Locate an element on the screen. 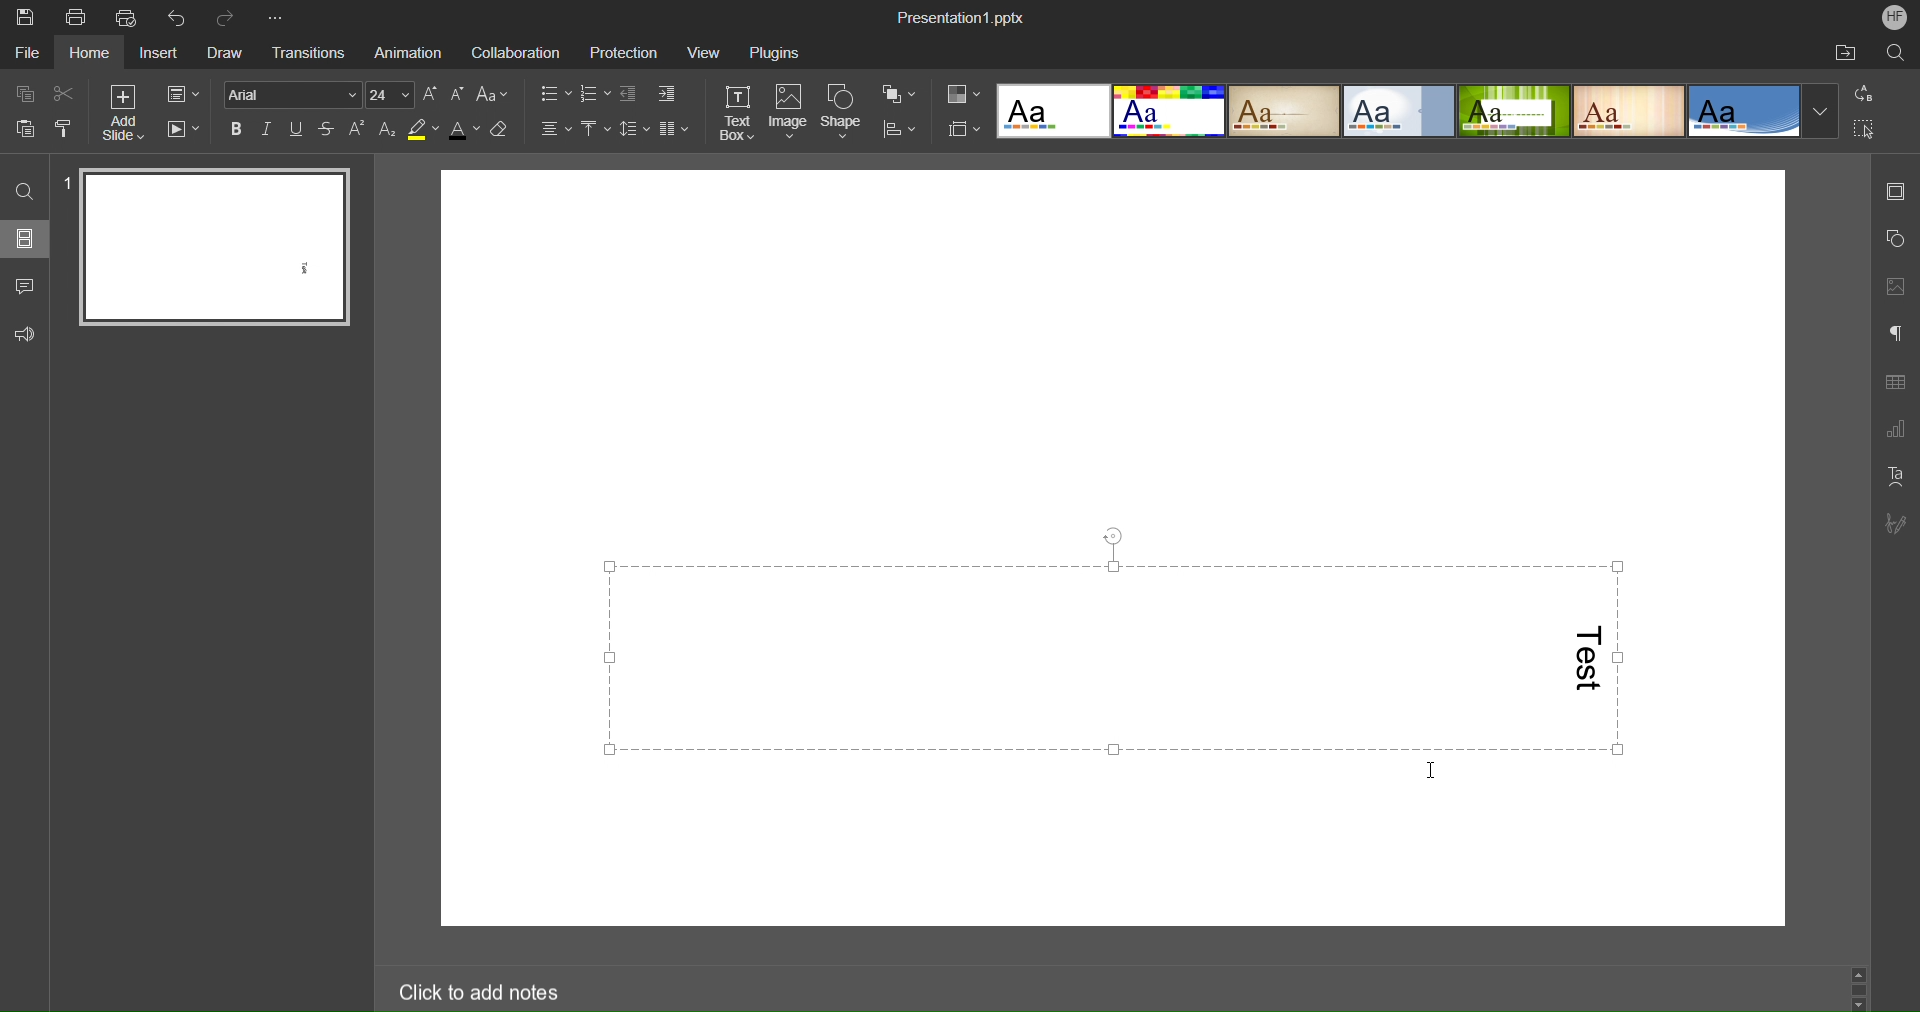  Add Slide is located at coordinates (121, 113).